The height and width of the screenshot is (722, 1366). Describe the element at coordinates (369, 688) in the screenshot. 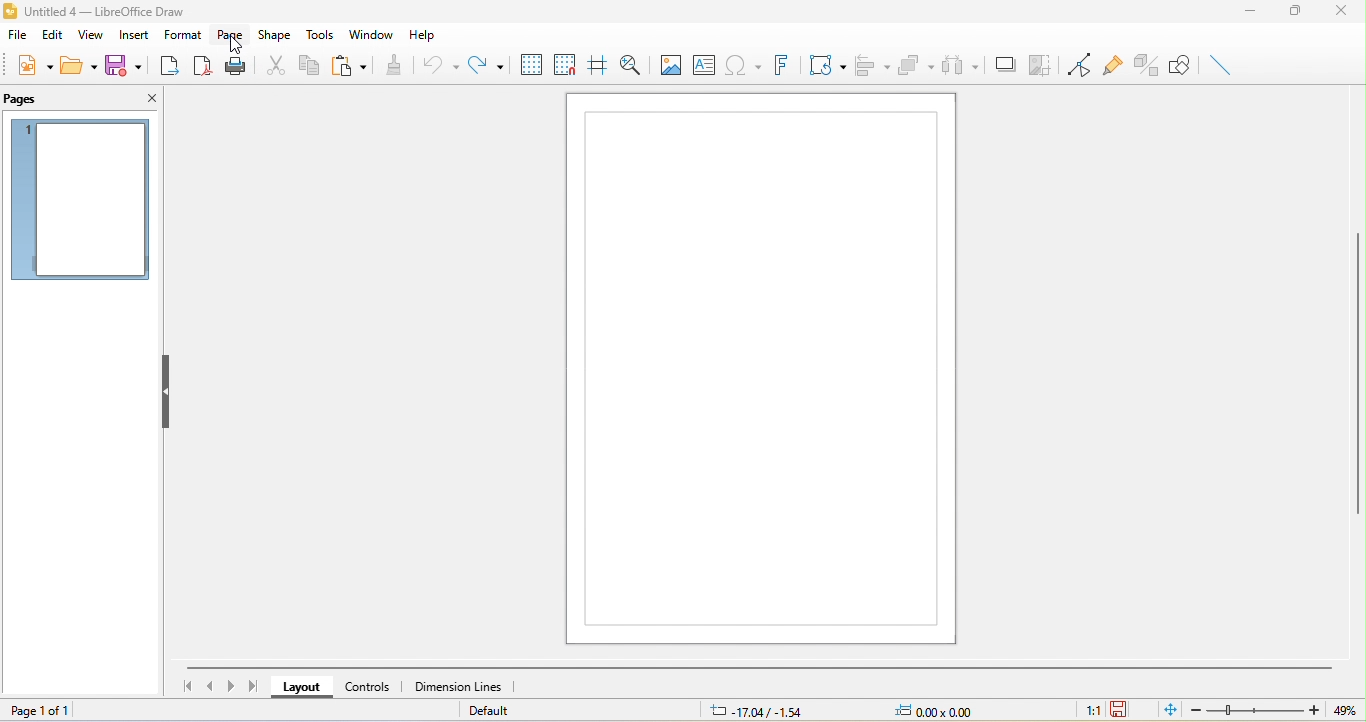

I see `controls` at that location.